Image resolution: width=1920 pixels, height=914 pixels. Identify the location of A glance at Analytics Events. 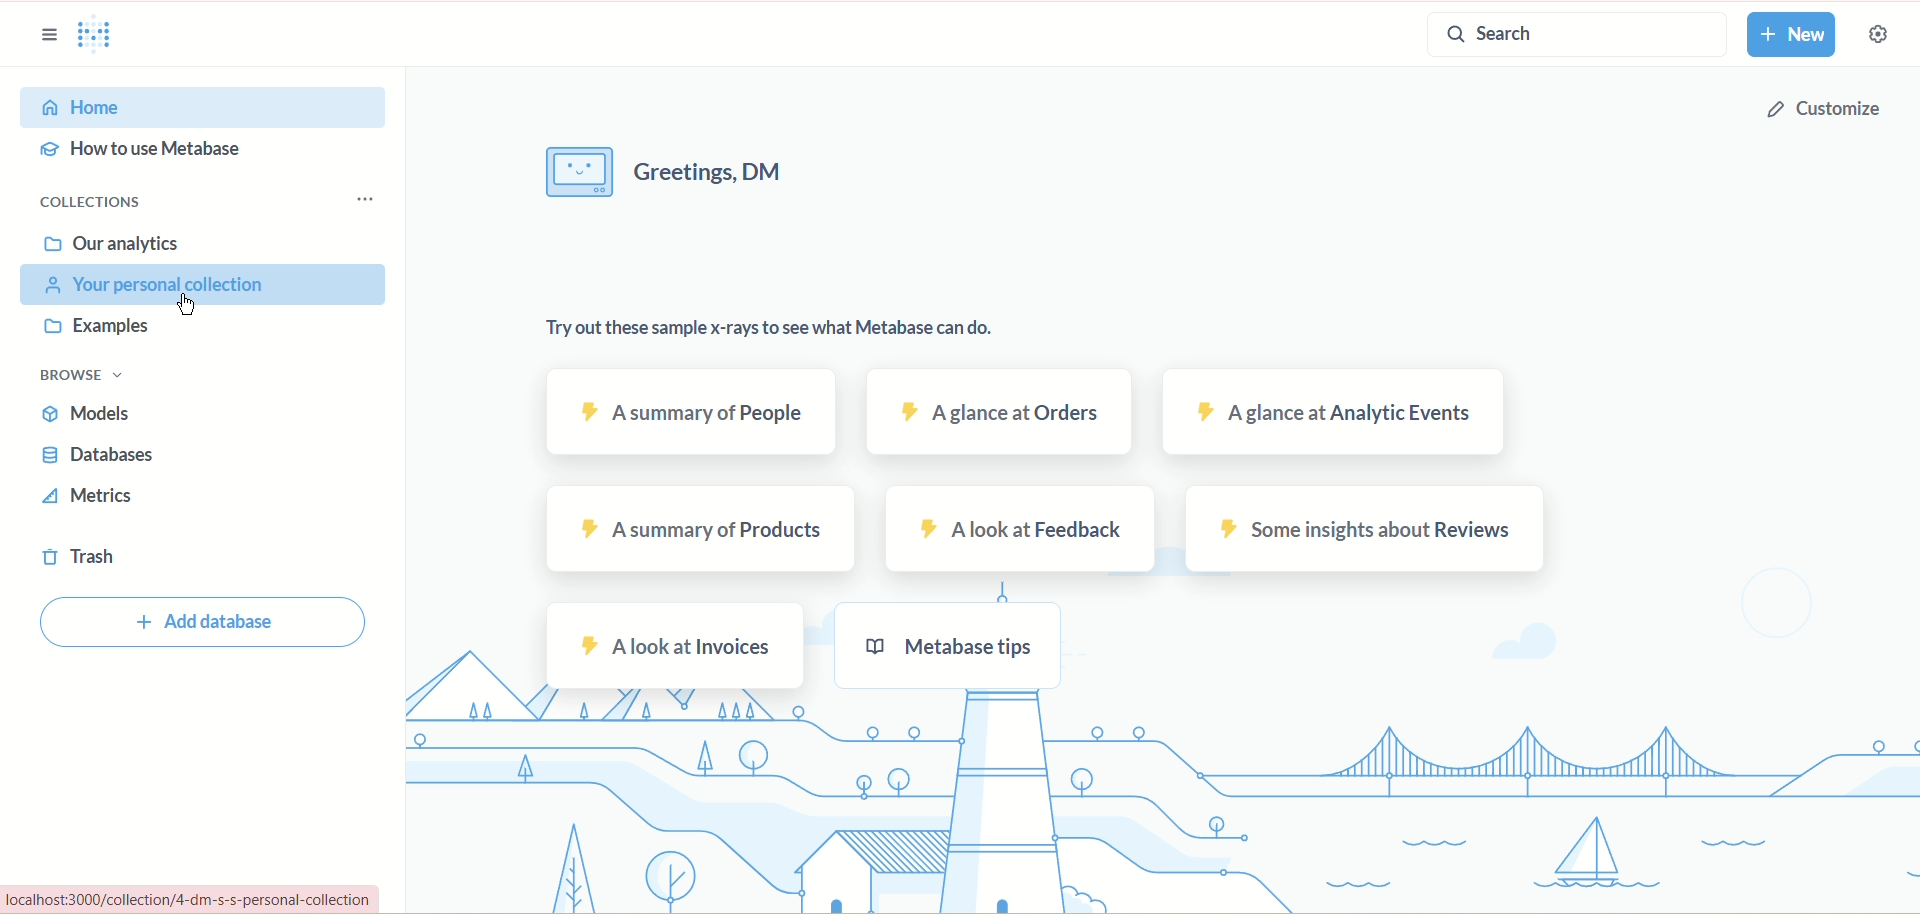
(1339, 412).